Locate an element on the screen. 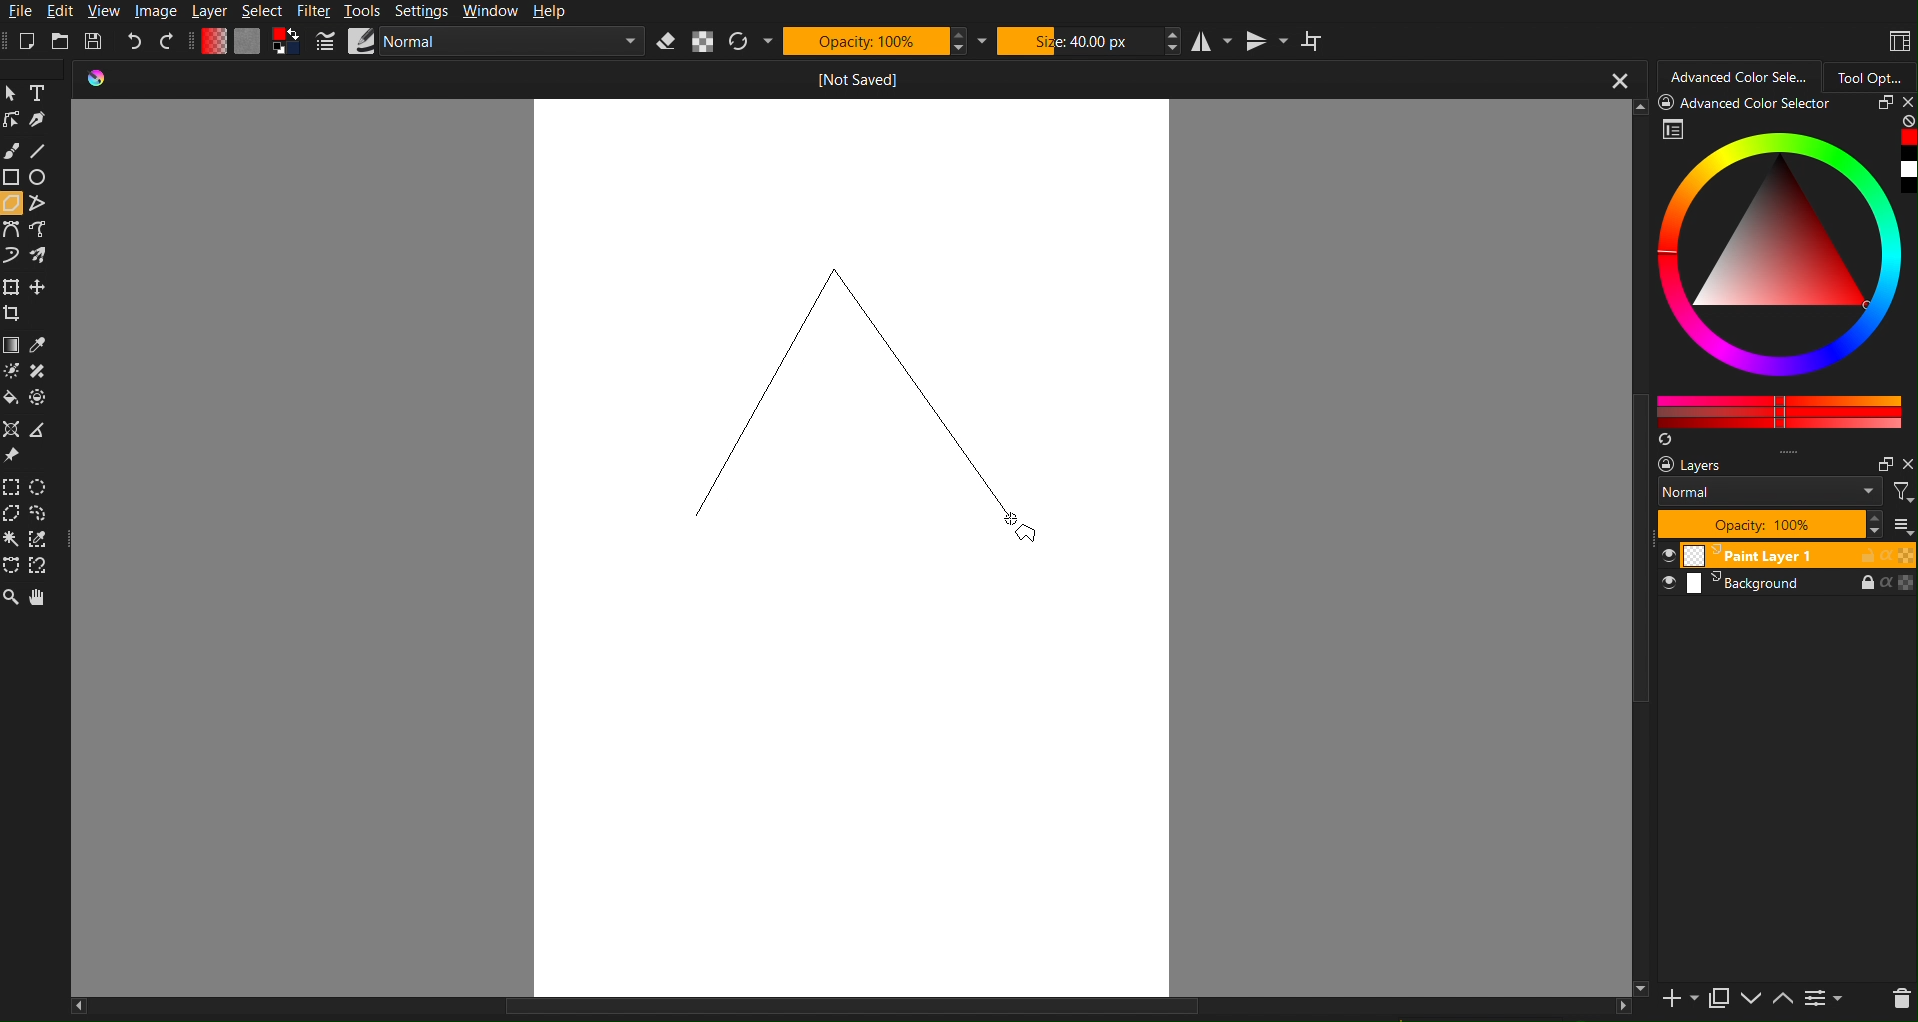 The width and height of the screenshot is (1918, 1022). scroll bar is located at coordinates (1640, 548).